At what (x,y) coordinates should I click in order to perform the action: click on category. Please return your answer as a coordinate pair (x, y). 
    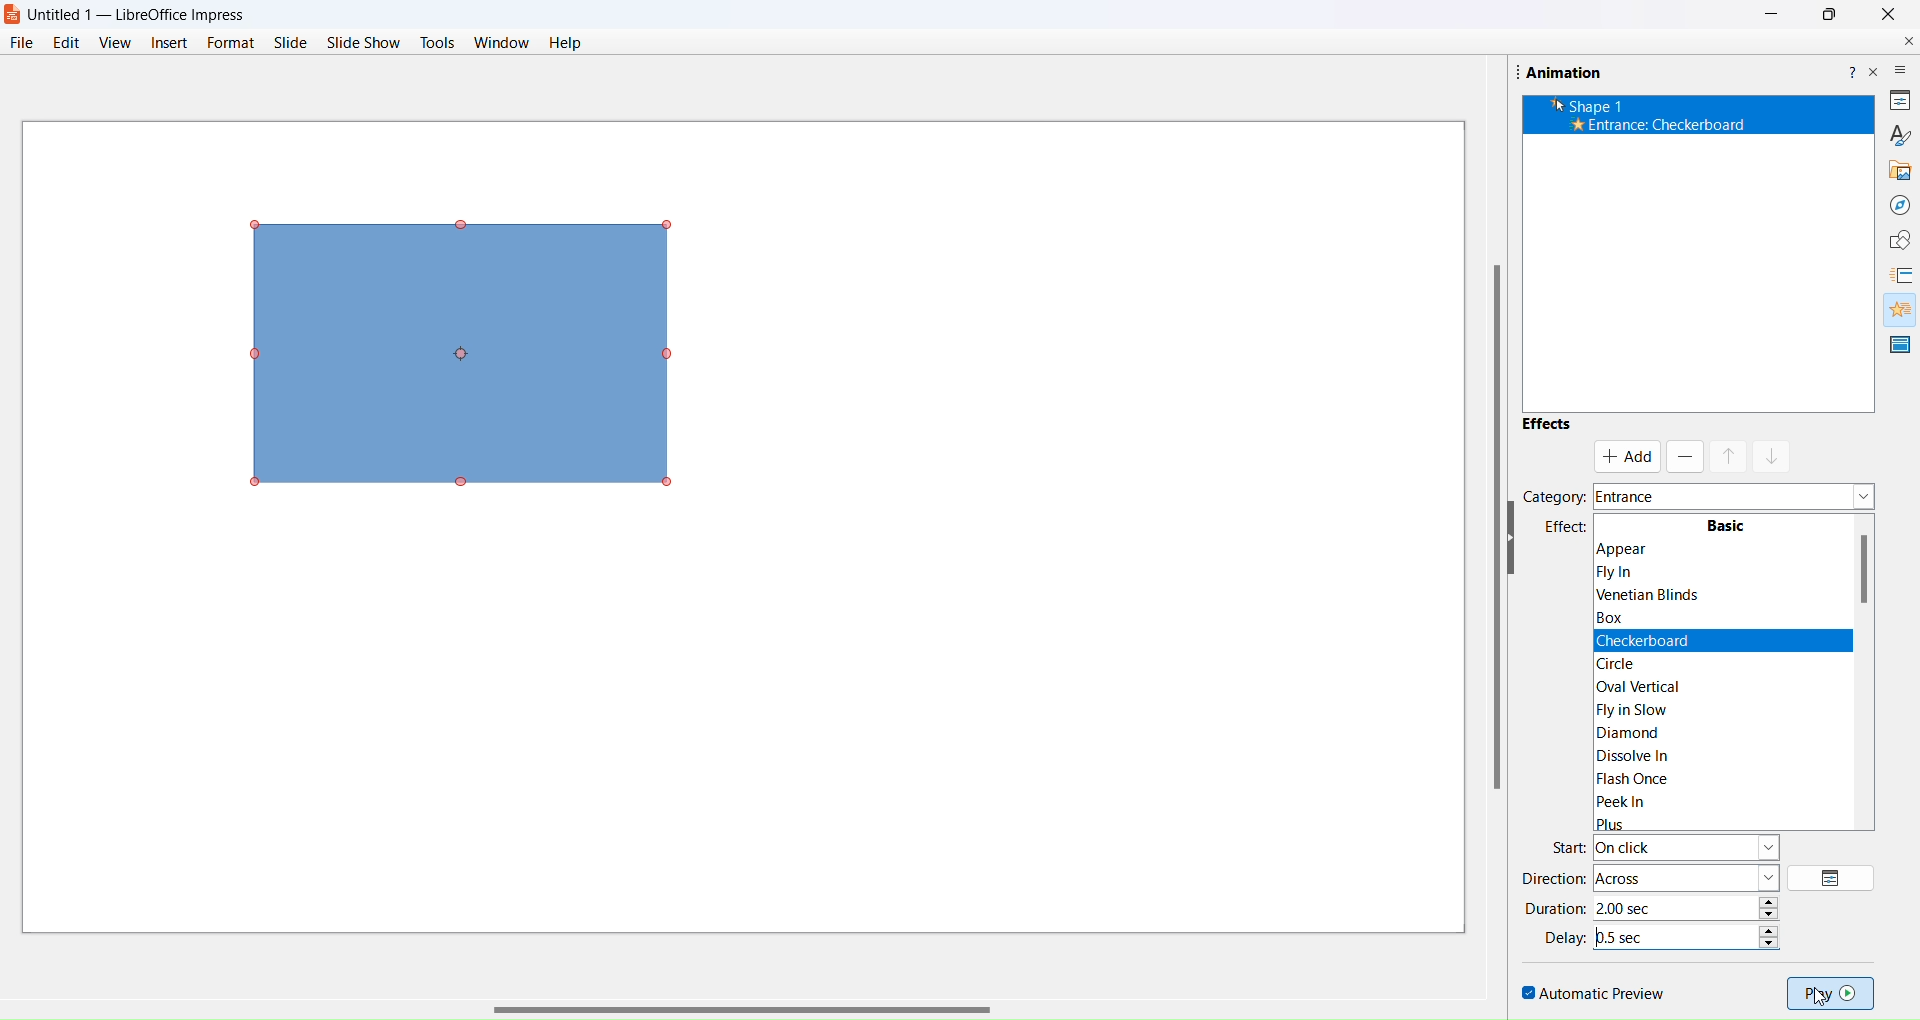
    Looking at the image, I should click on (1554, 496).